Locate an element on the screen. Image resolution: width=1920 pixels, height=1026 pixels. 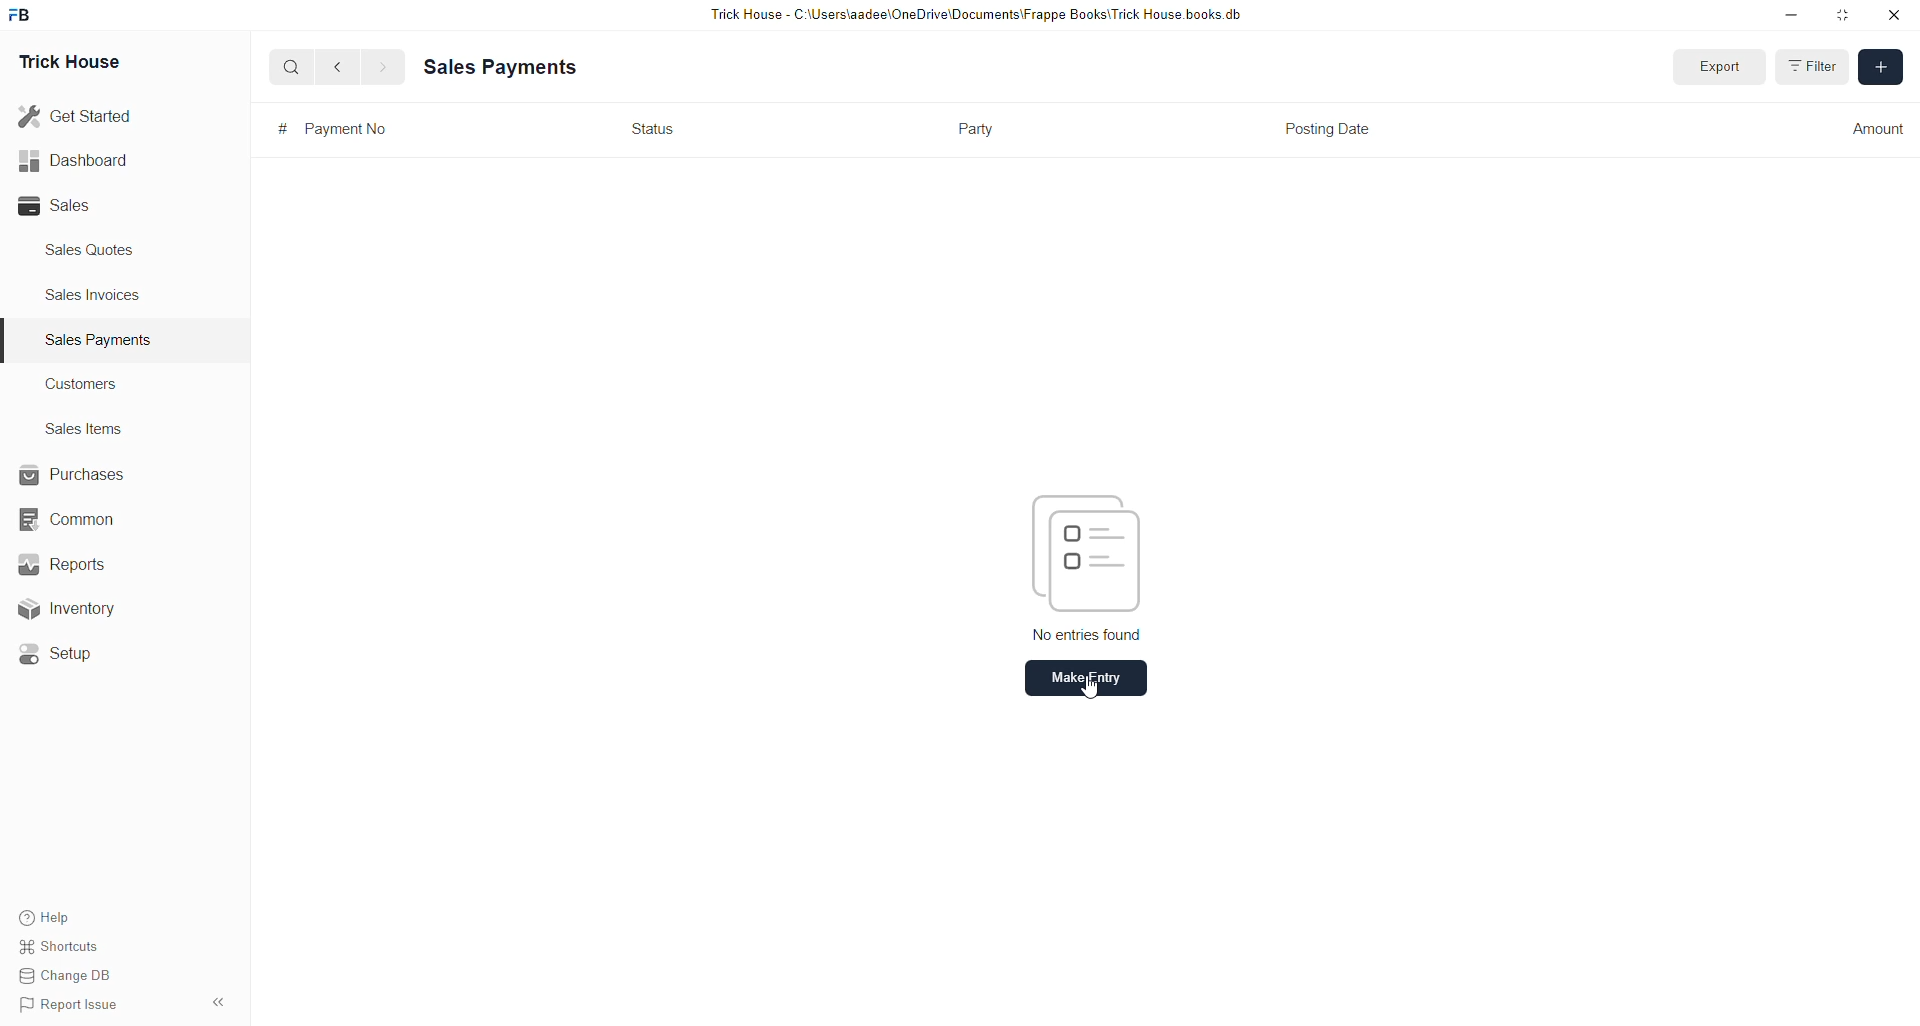
Common is located at coordinates (76, 521).